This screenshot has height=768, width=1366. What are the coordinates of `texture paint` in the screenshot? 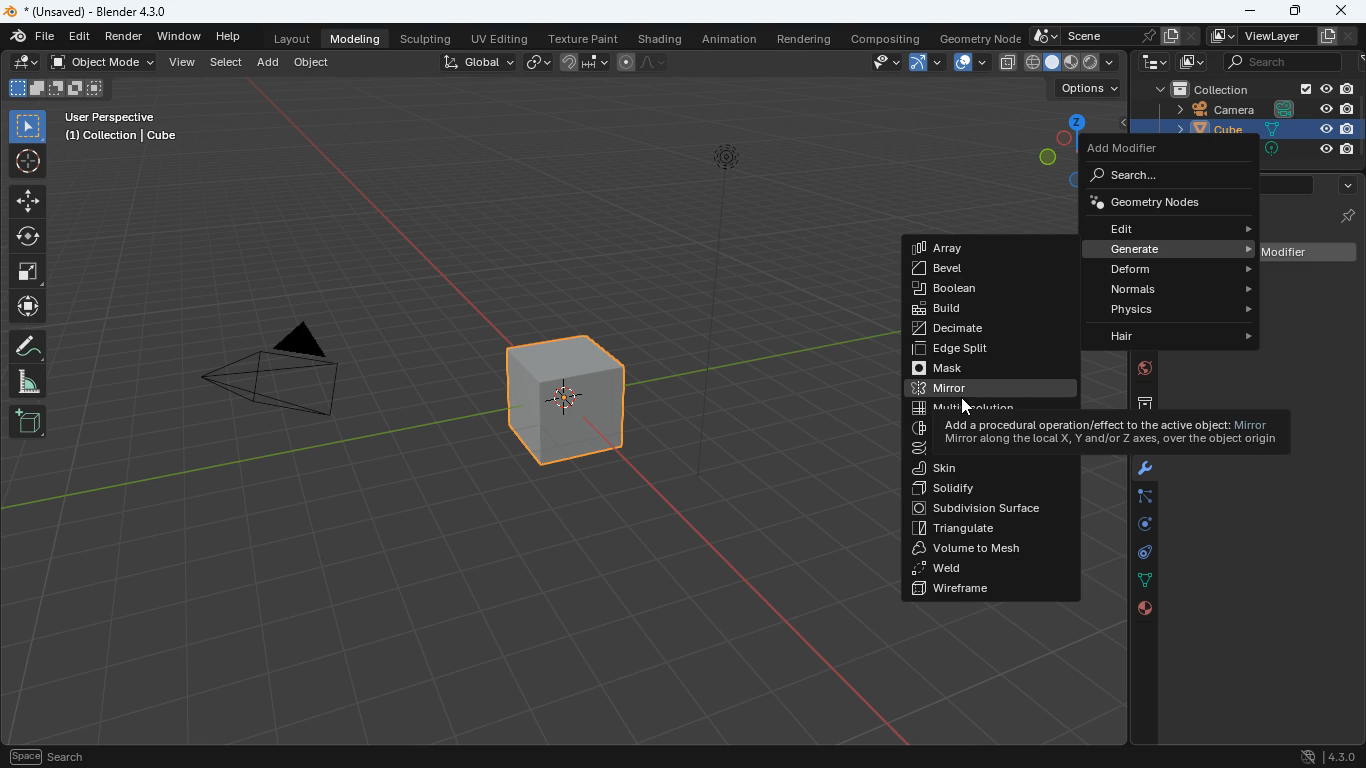 It's located at (584, 38).